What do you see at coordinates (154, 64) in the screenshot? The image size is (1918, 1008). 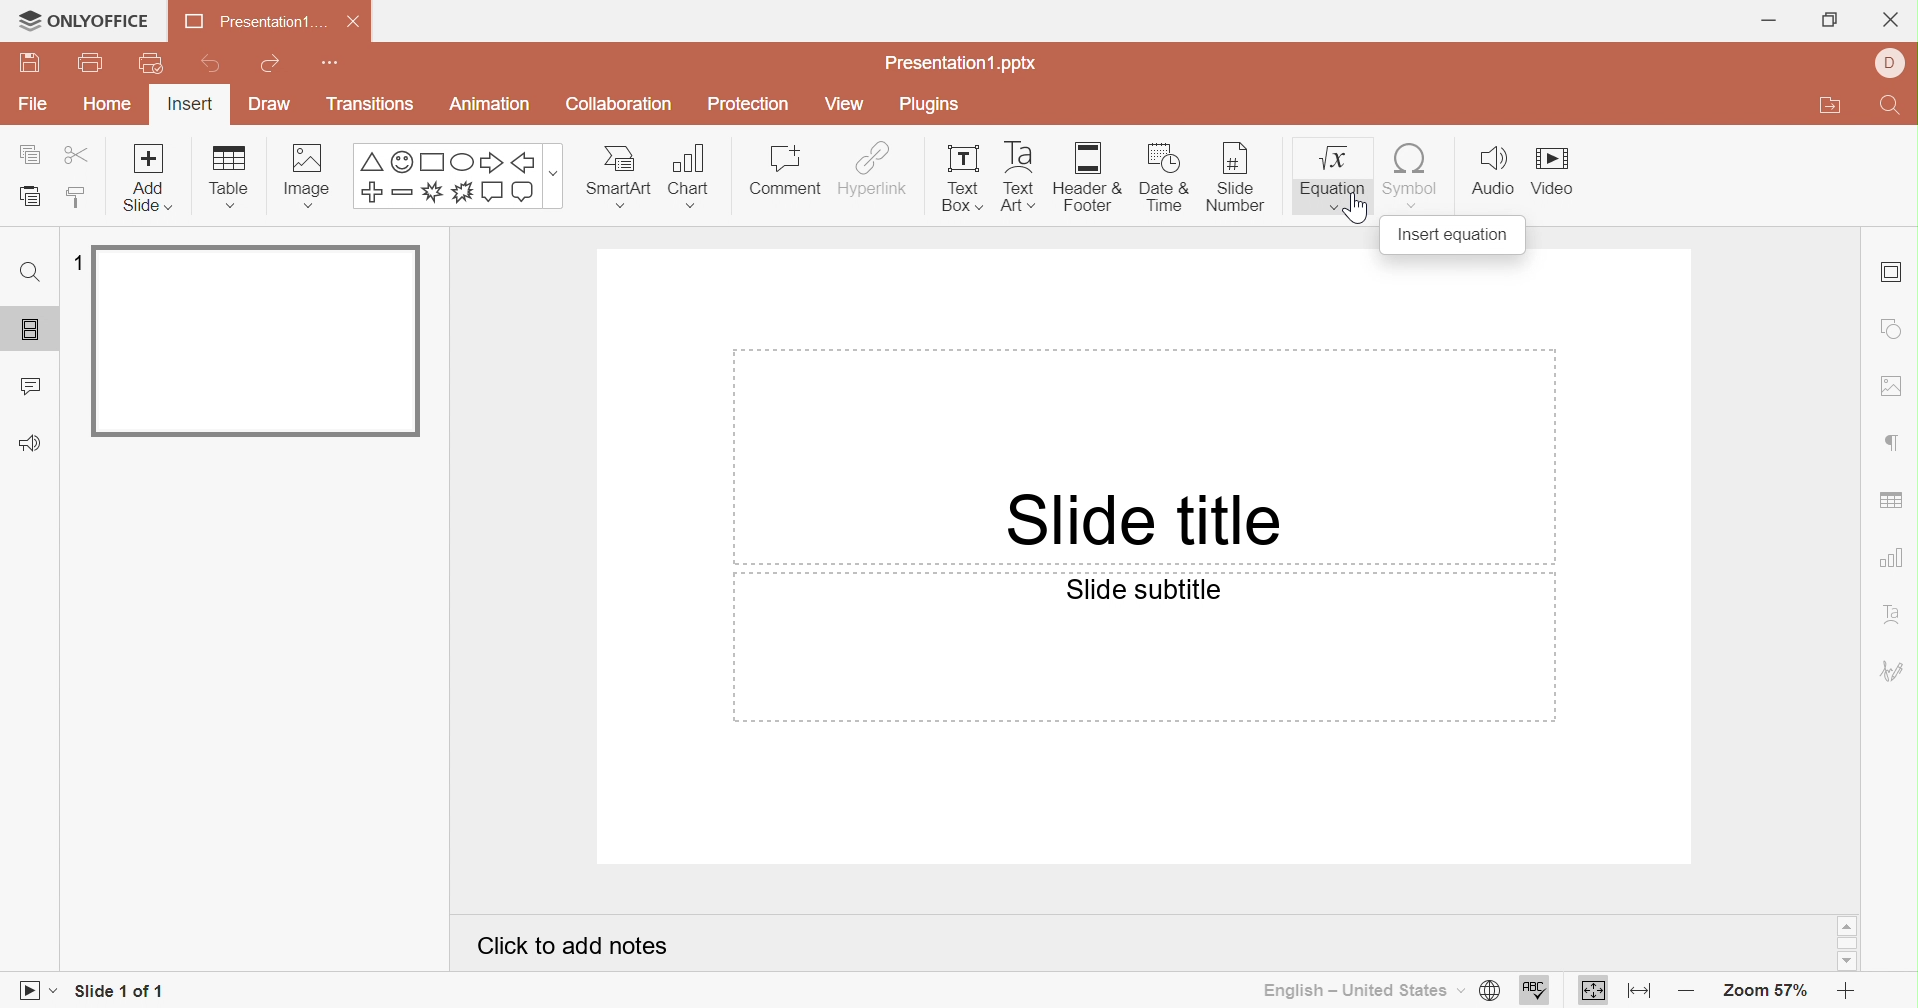 I see `Quick print` at bounding box center [154, 64].